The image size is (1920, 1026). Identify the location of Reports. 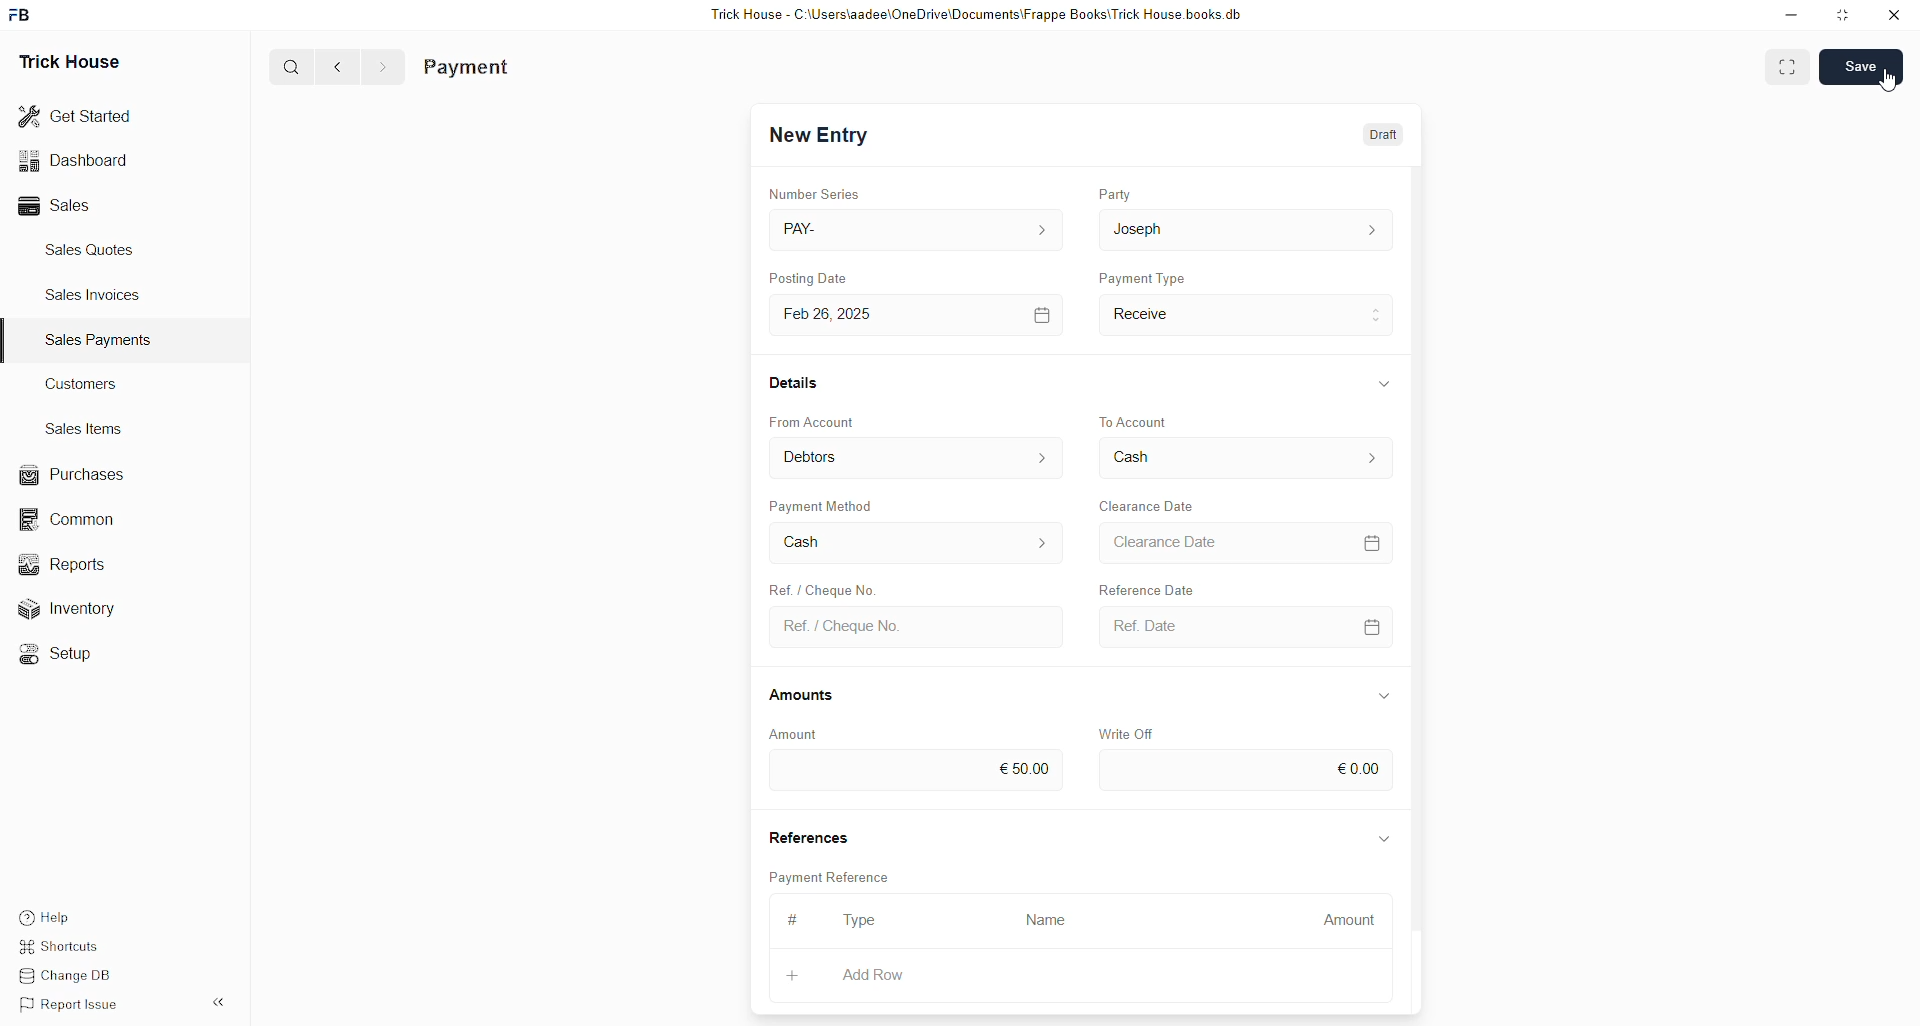
(75, 563).